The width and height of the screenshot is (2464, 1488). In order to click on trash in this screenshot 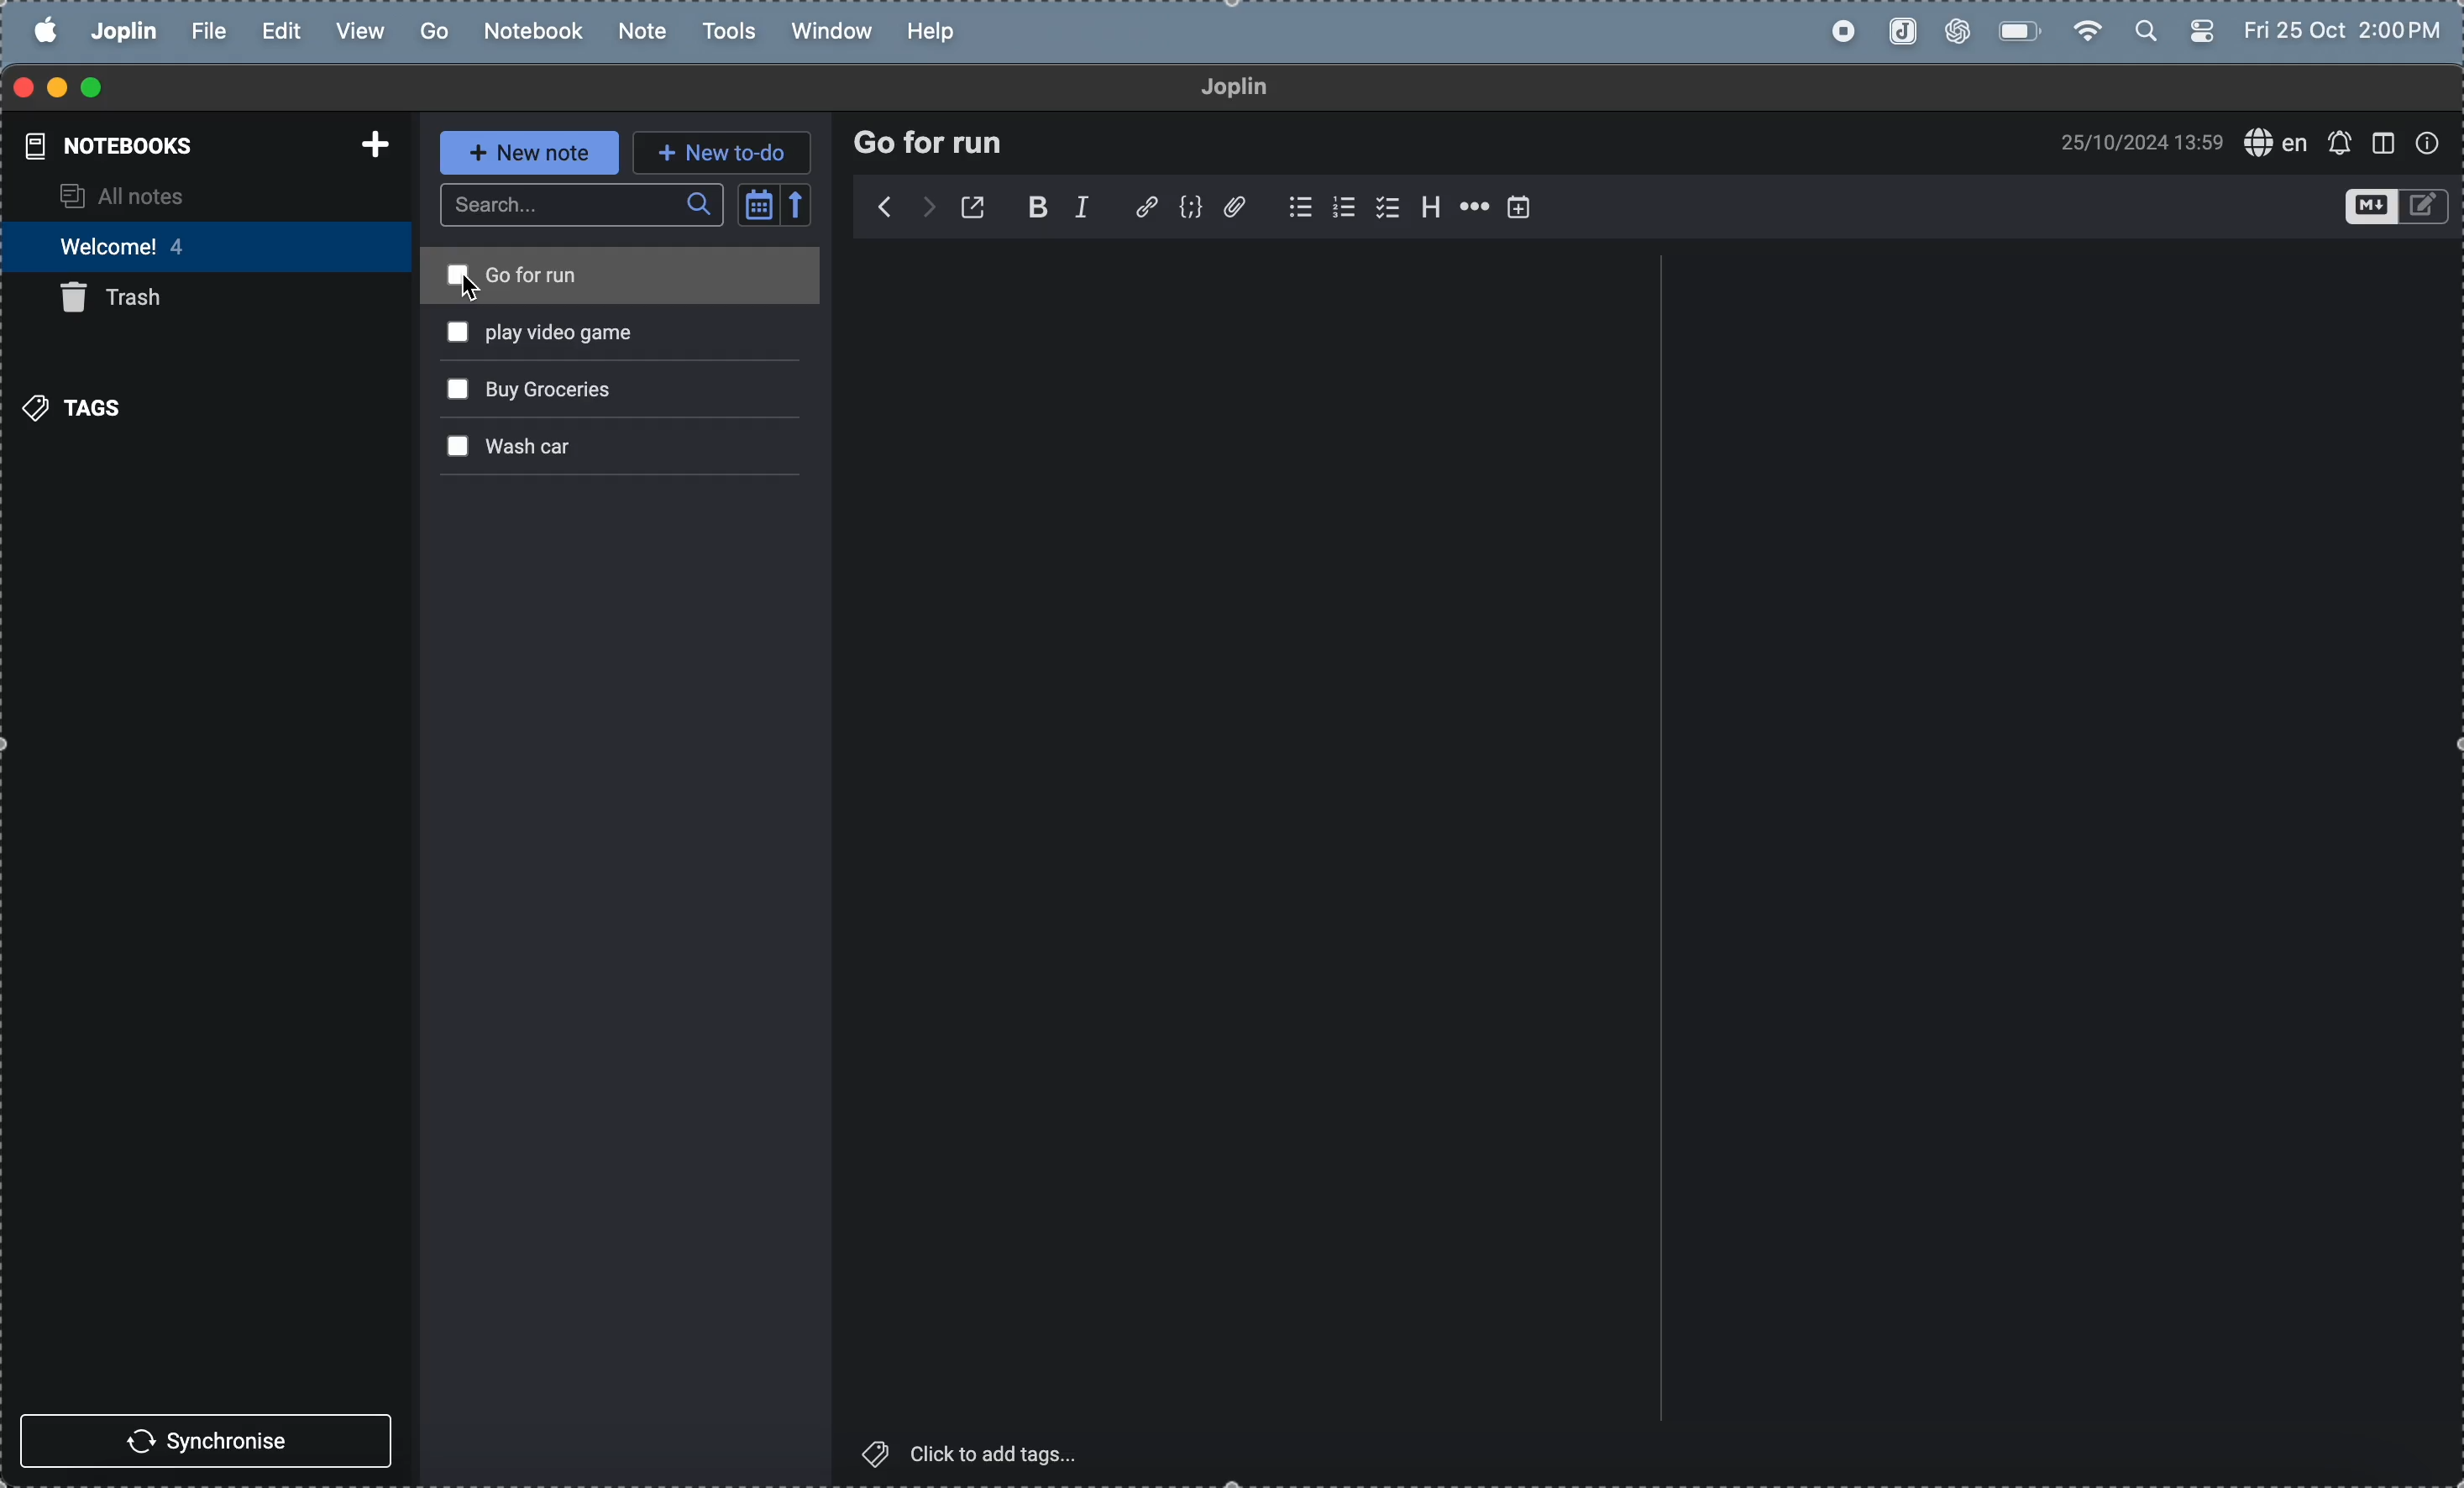, I will do `click(193, 299)`.